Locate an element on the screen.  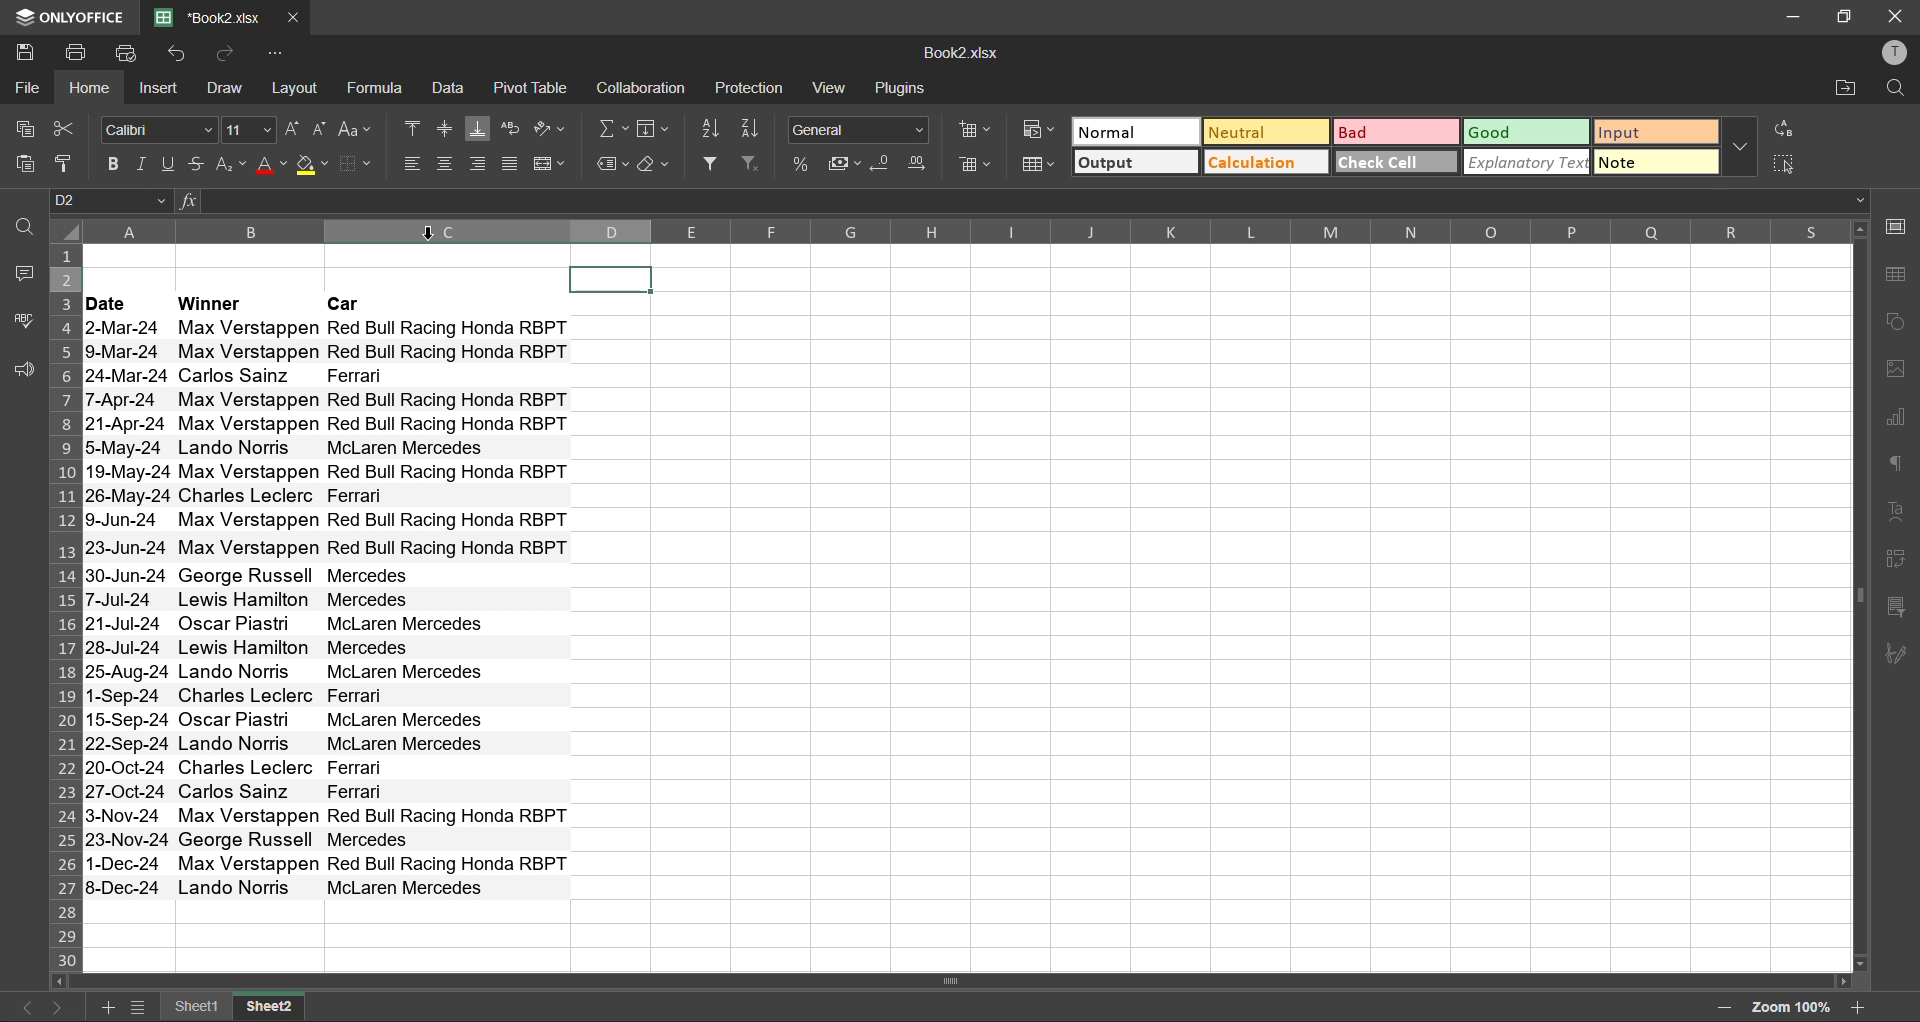
copy is located at coordinates (29, 129).